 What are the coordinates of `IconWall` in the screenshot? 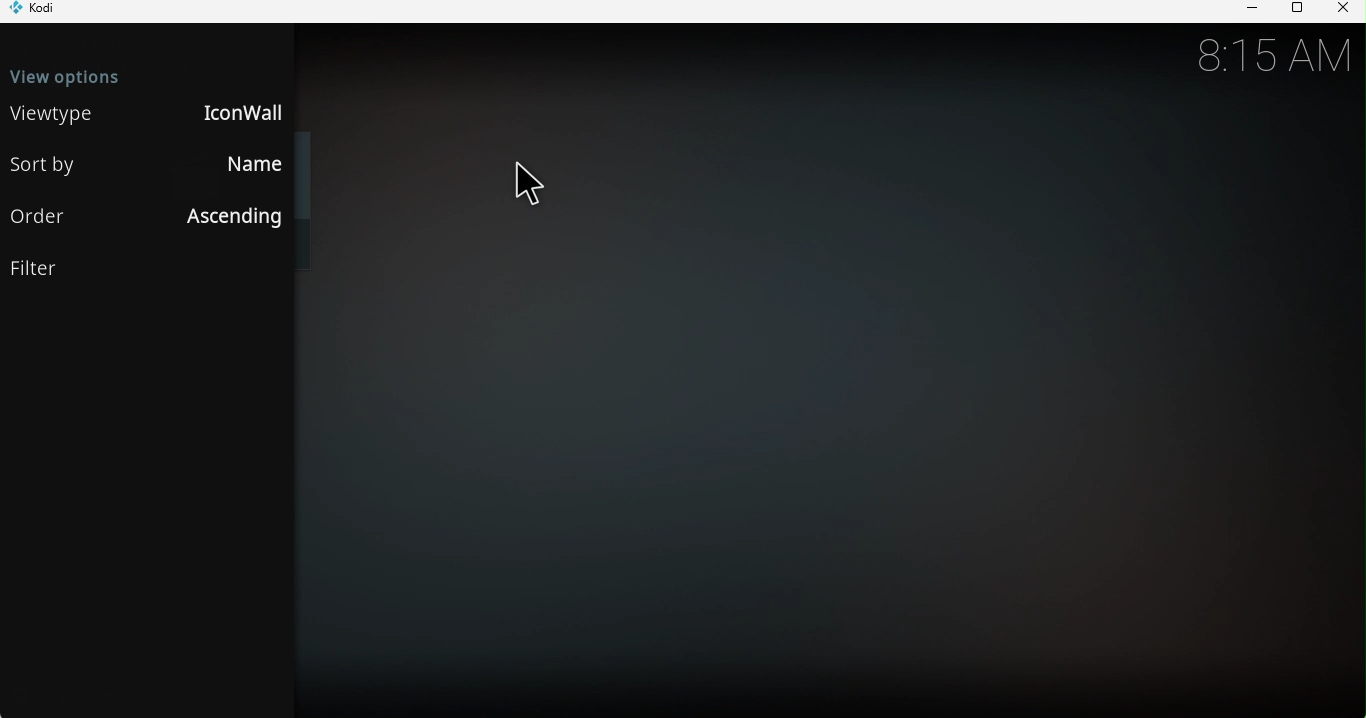 It's located at (234, 113).